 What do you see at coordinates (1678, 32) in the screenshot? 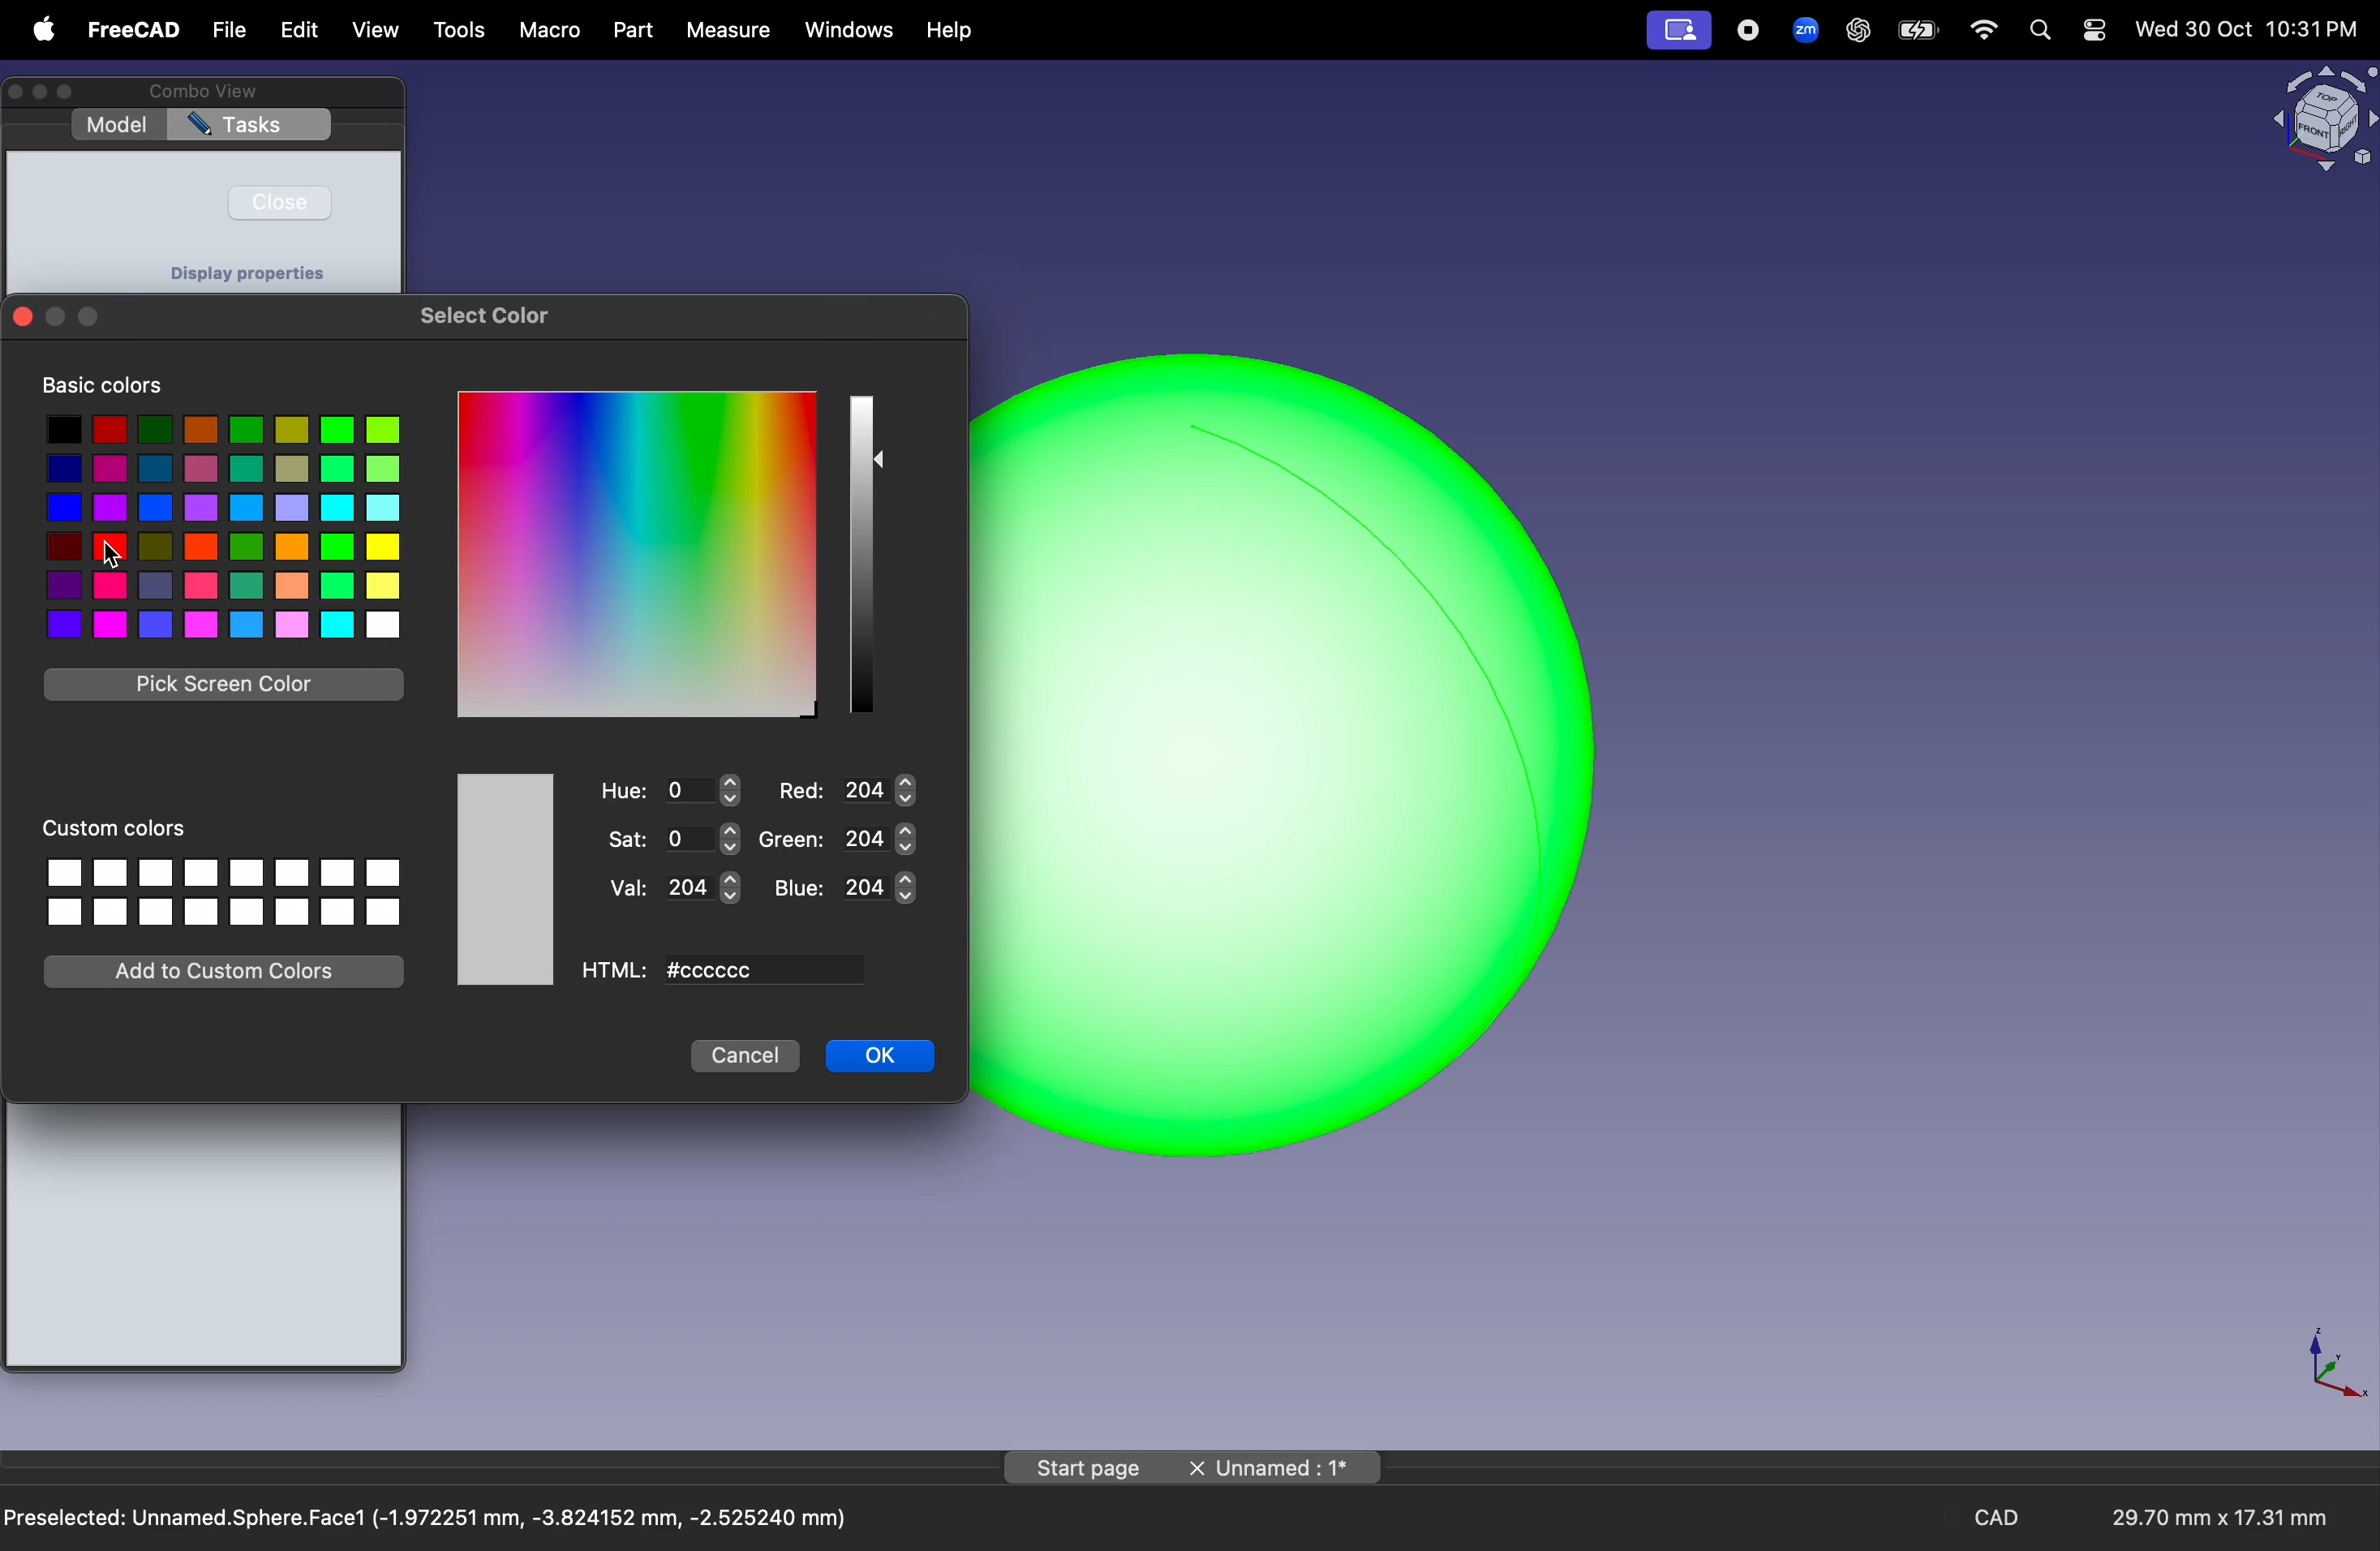
I see `profile ` at bounding box center [1678, 32].